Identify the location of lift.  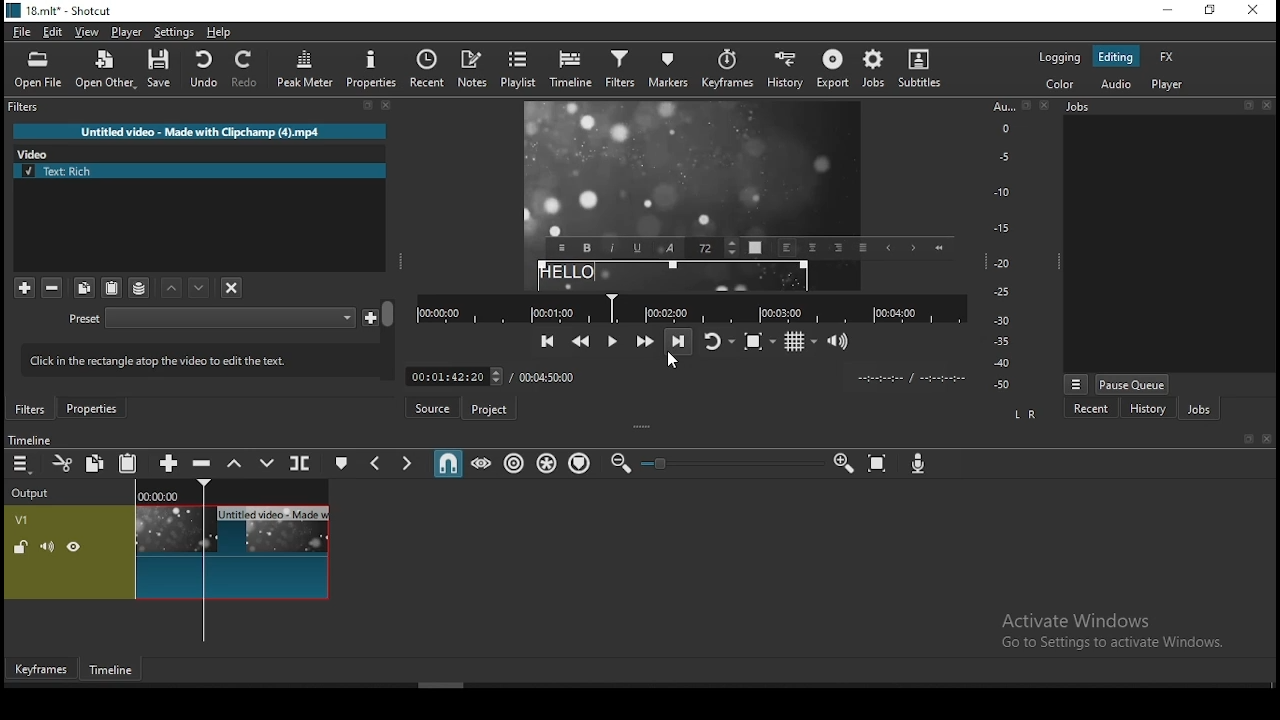
(235, 462).